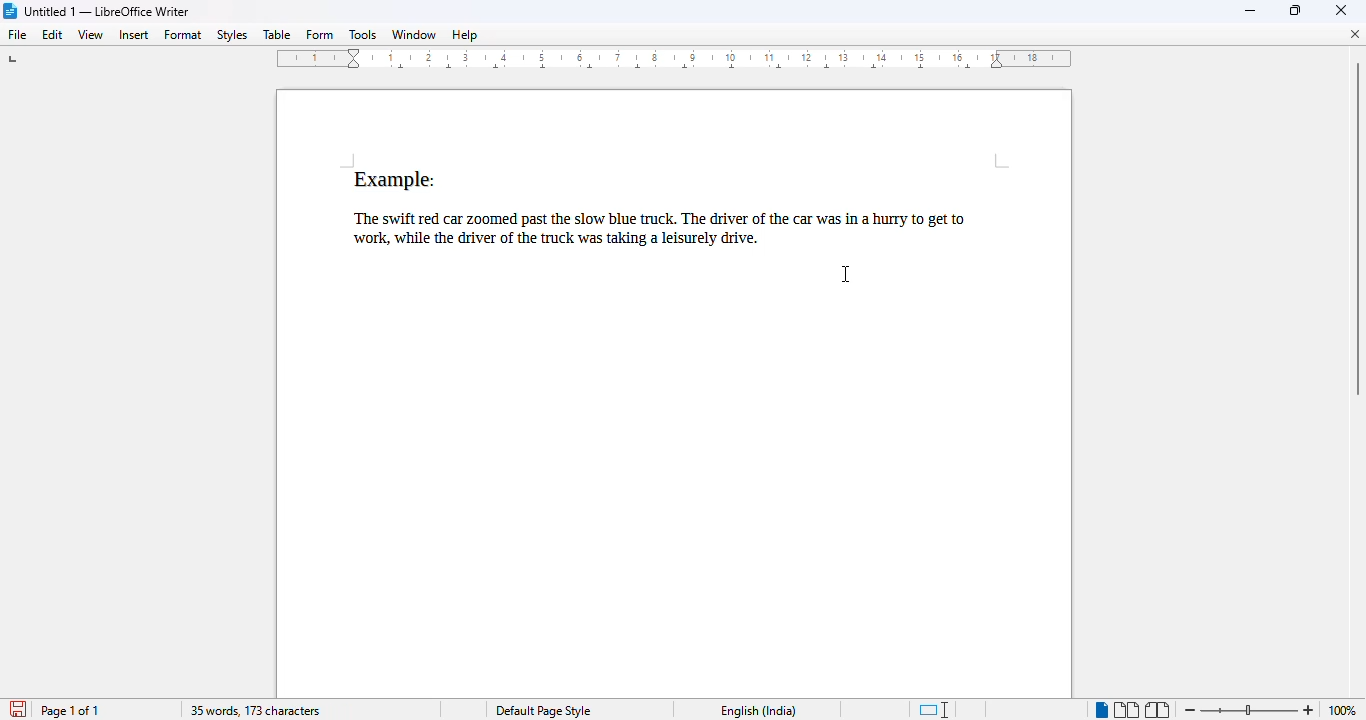 The height and width of the screenshot is (720, 1366). I want to click on help, so click(465, 35).